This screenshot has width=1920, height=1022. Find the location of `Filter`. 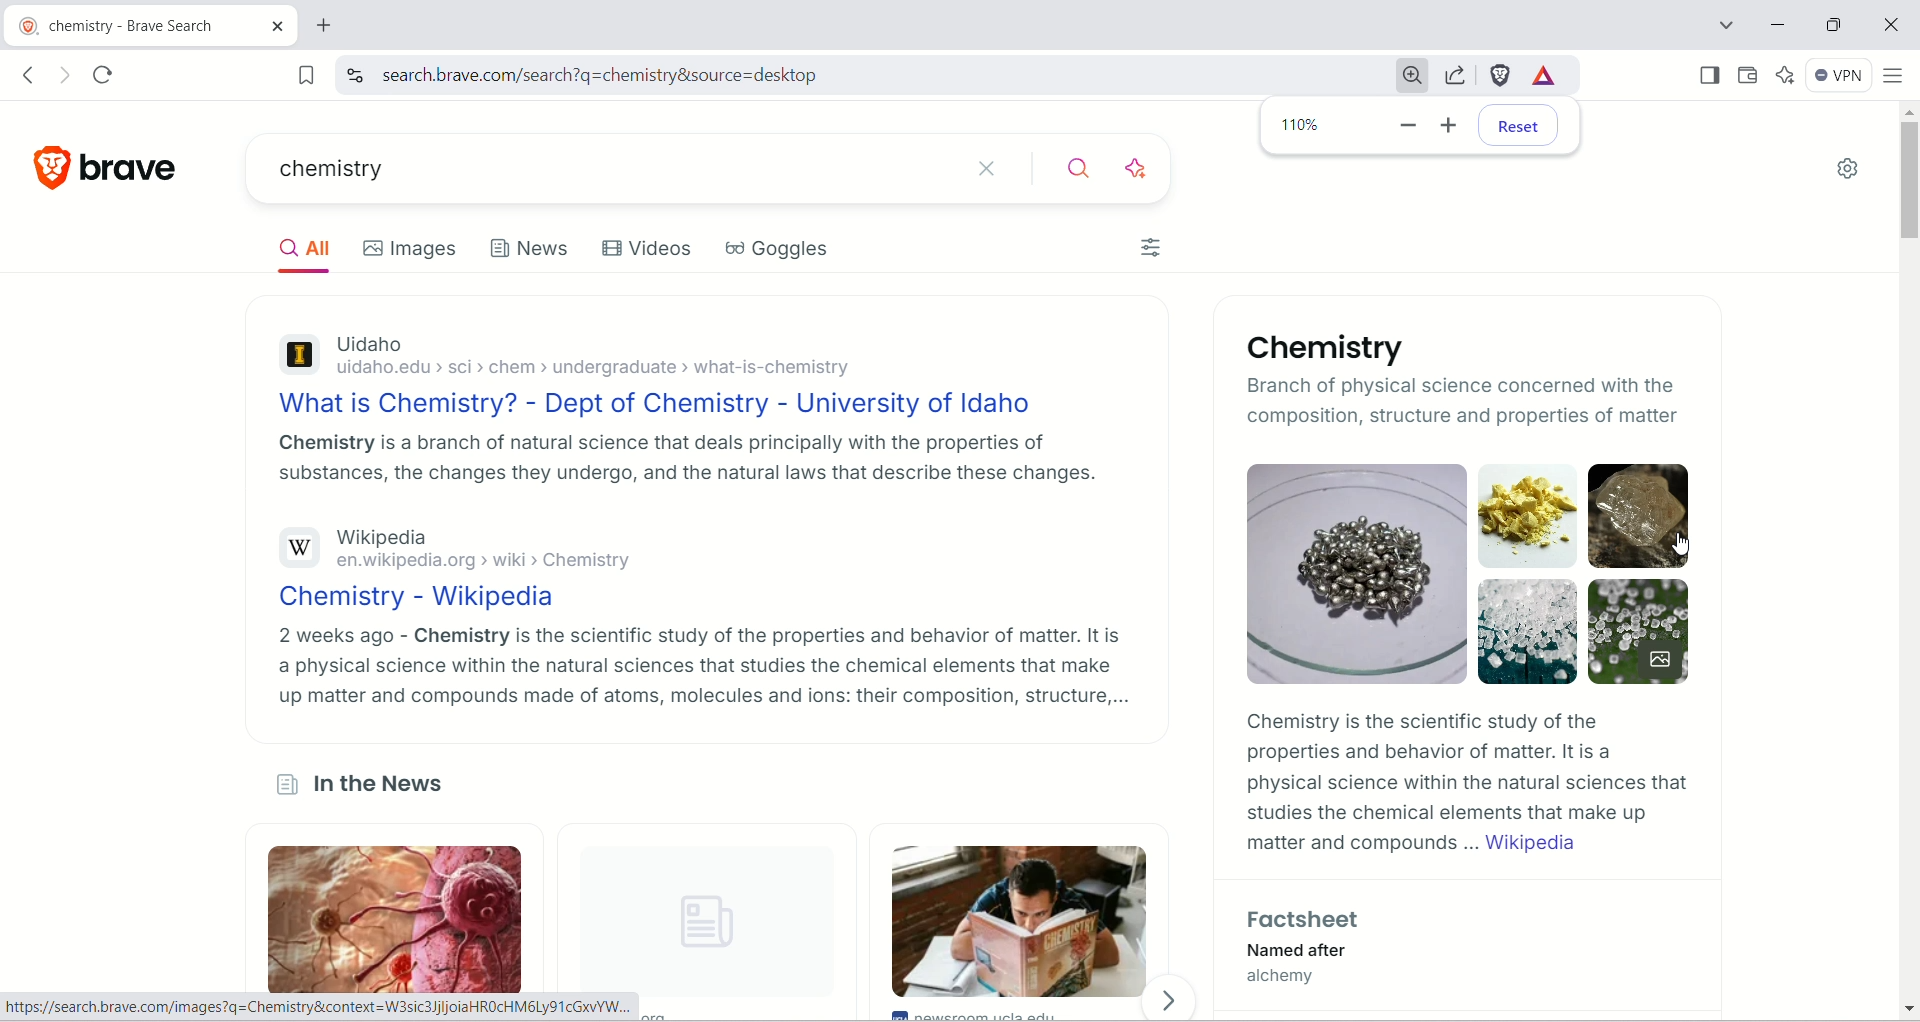

Filter is located at coordinates (1155, 247).